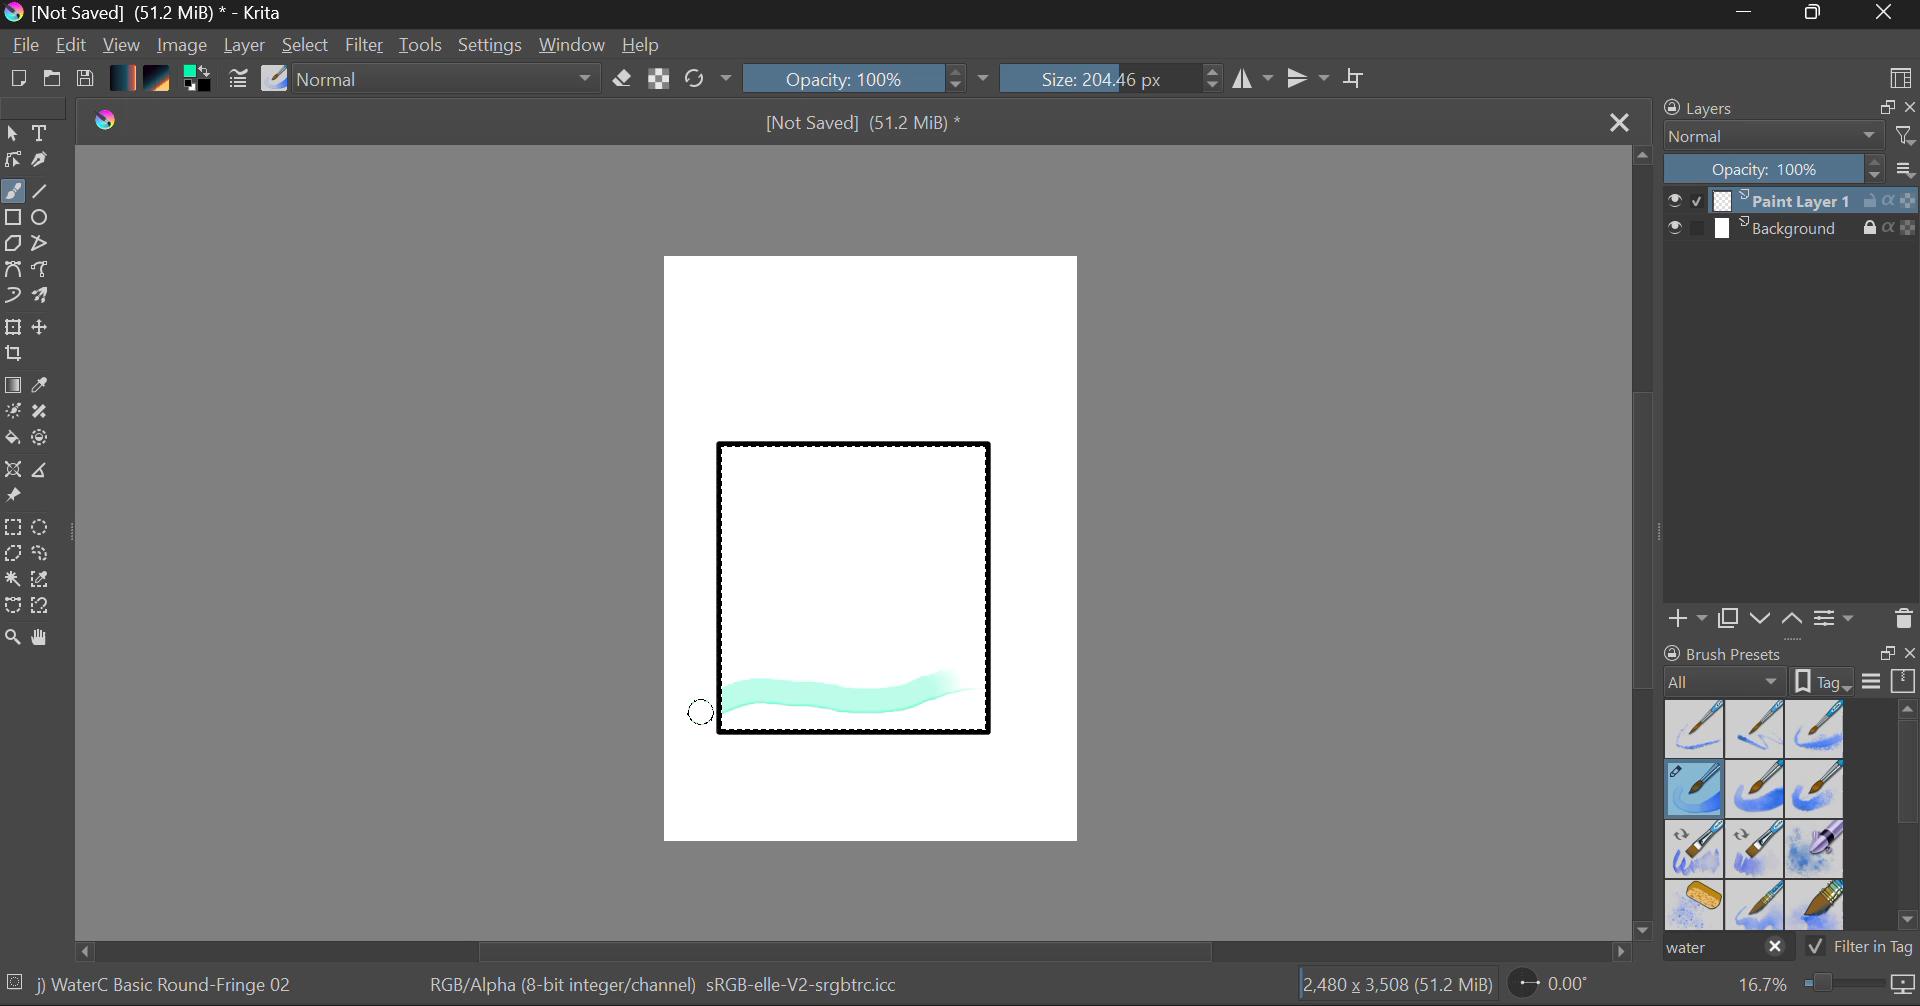 This screenshot has width=1920, height=1006. Describe the element at coordinates (247, 45) in the screenshot. I see `Layer` at that location.